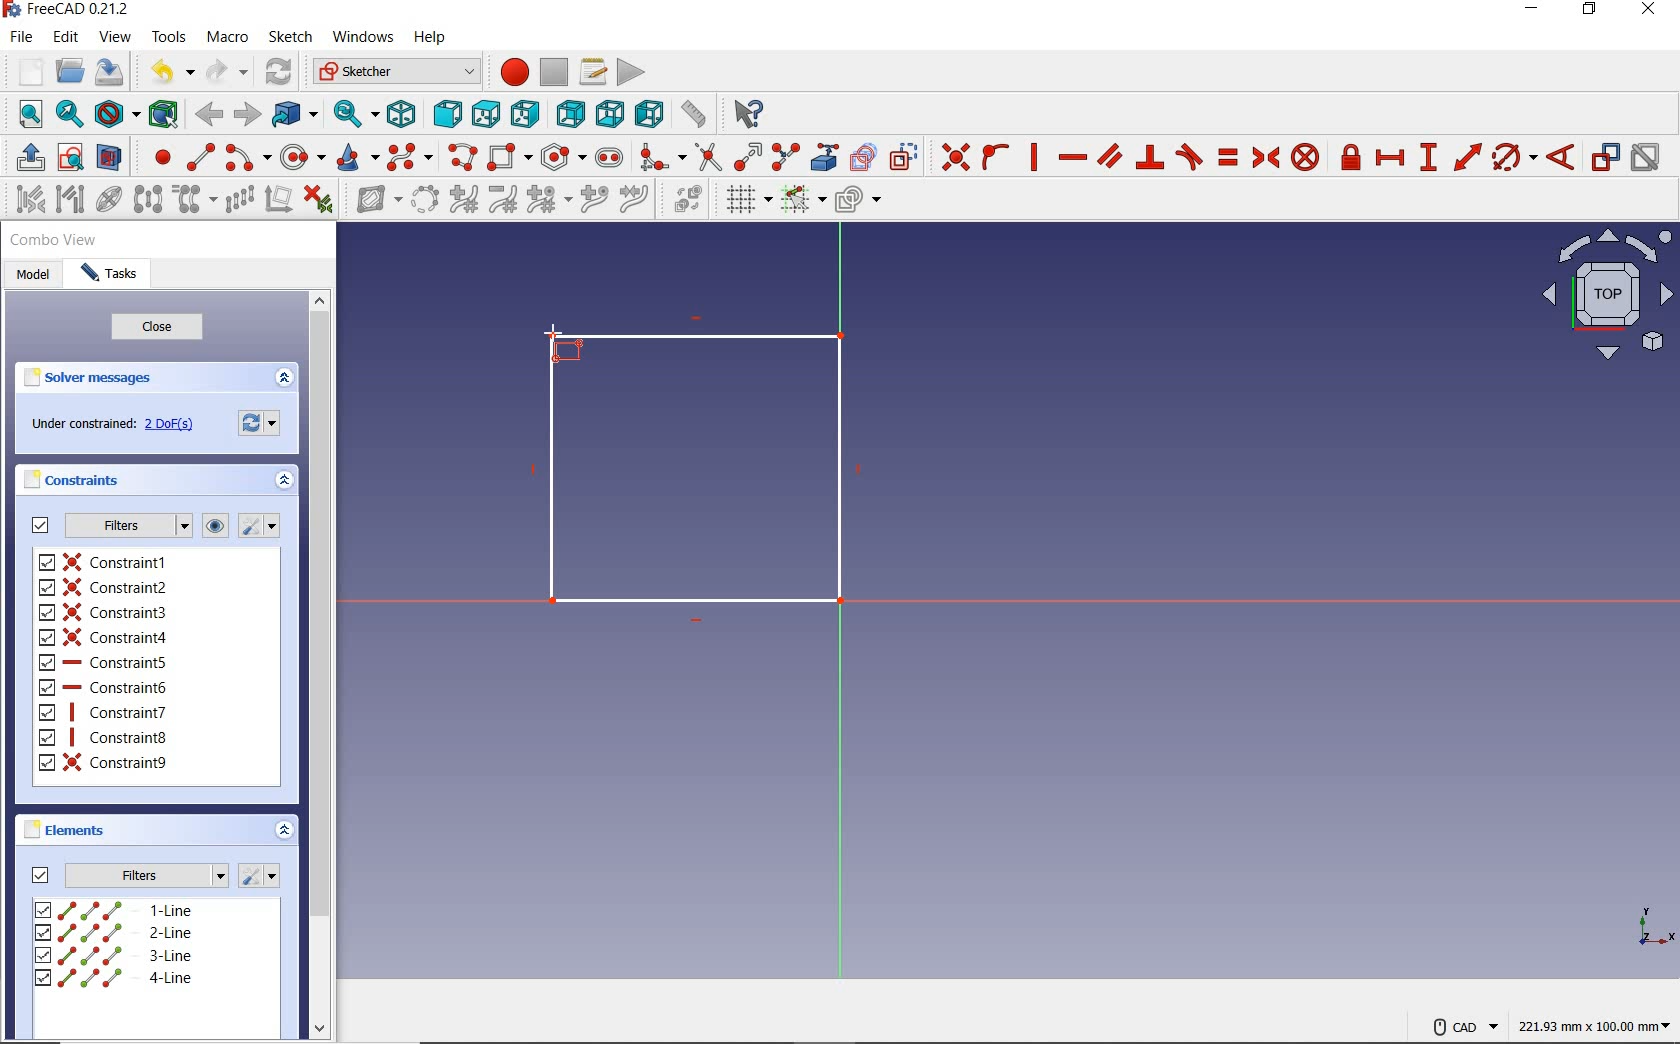  Describe the element at coordinates (609, 113) in the screenshot. I see `bottom` at that location.